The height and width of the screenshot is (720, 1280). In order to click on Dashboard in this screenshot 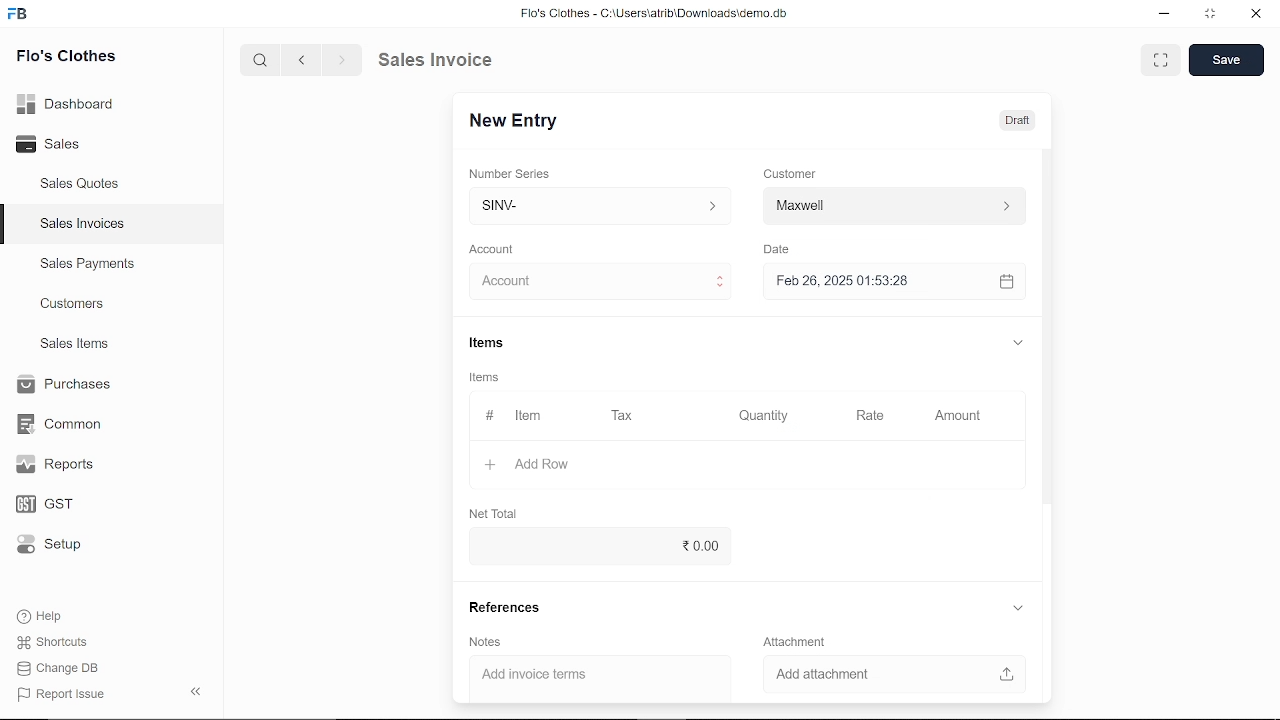, I will do `click(70, 103)`.